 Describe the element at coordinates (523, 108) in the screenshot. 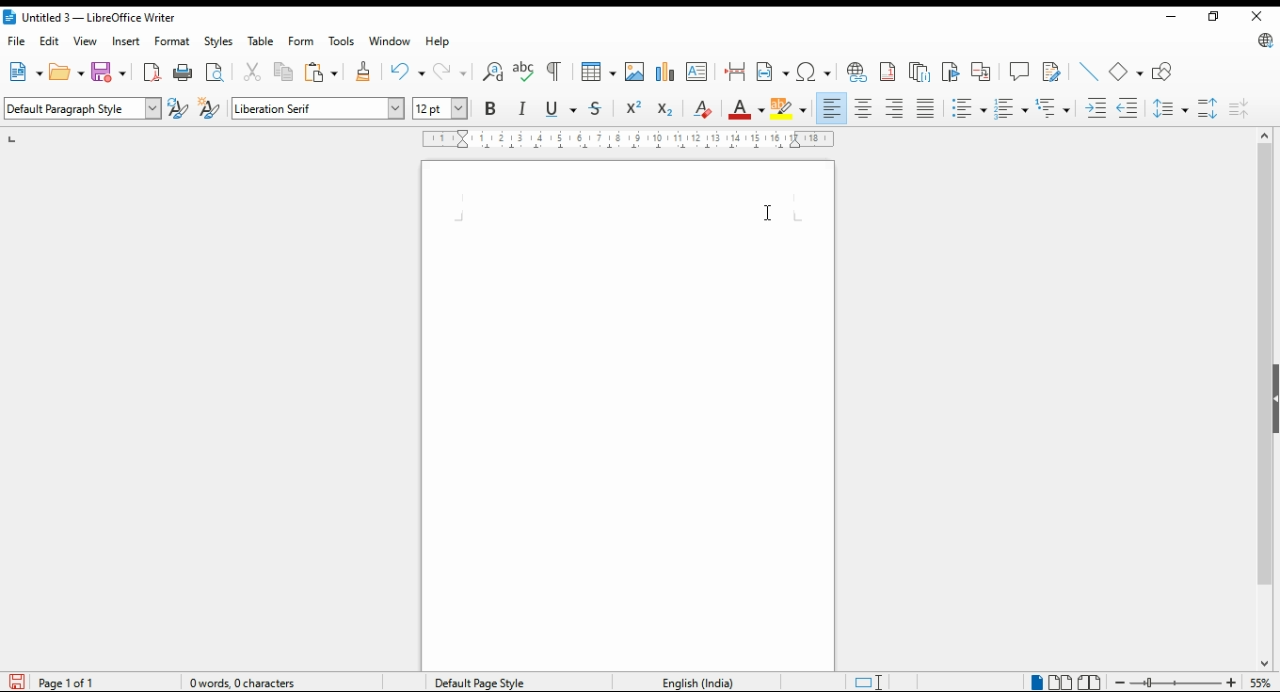

I see `italics` at that location.